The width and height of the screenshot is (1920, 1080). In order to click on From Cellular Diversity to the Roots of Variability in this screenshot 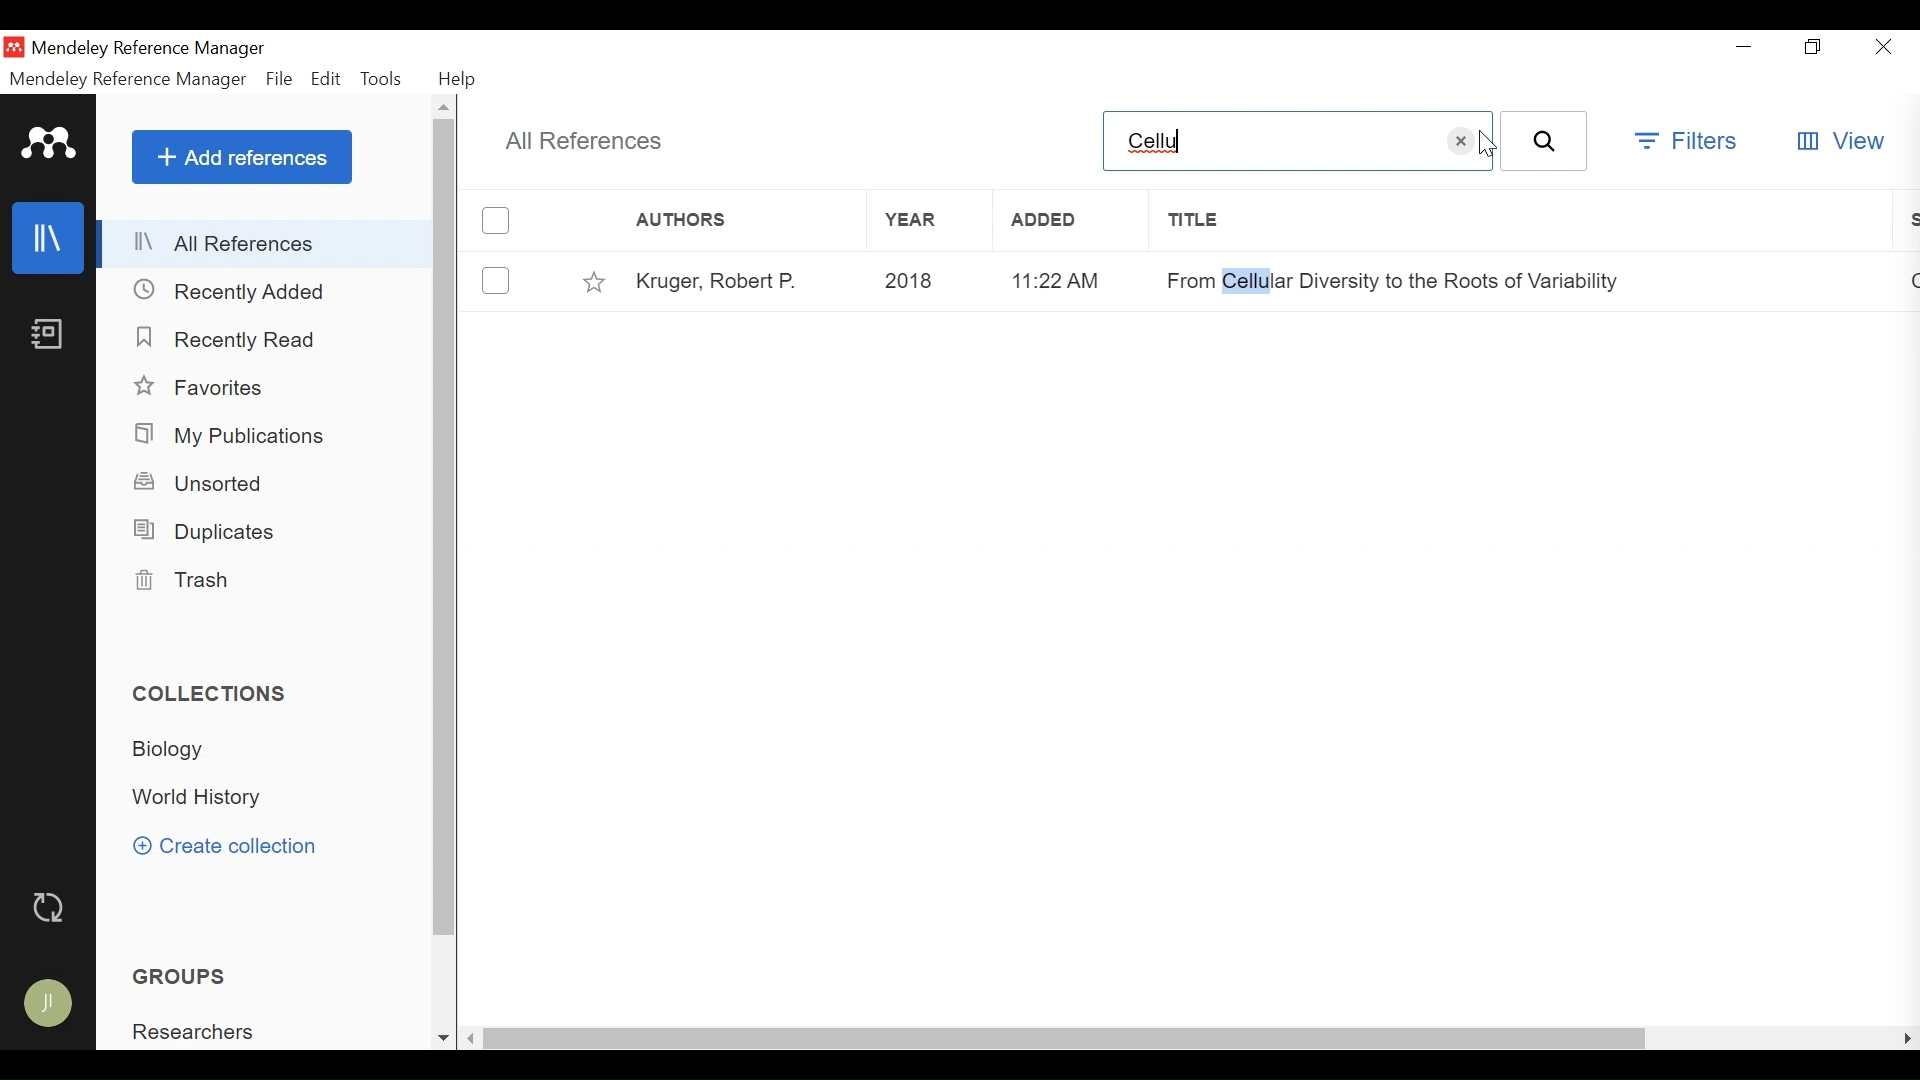, I will do `click(1393, 275)`.